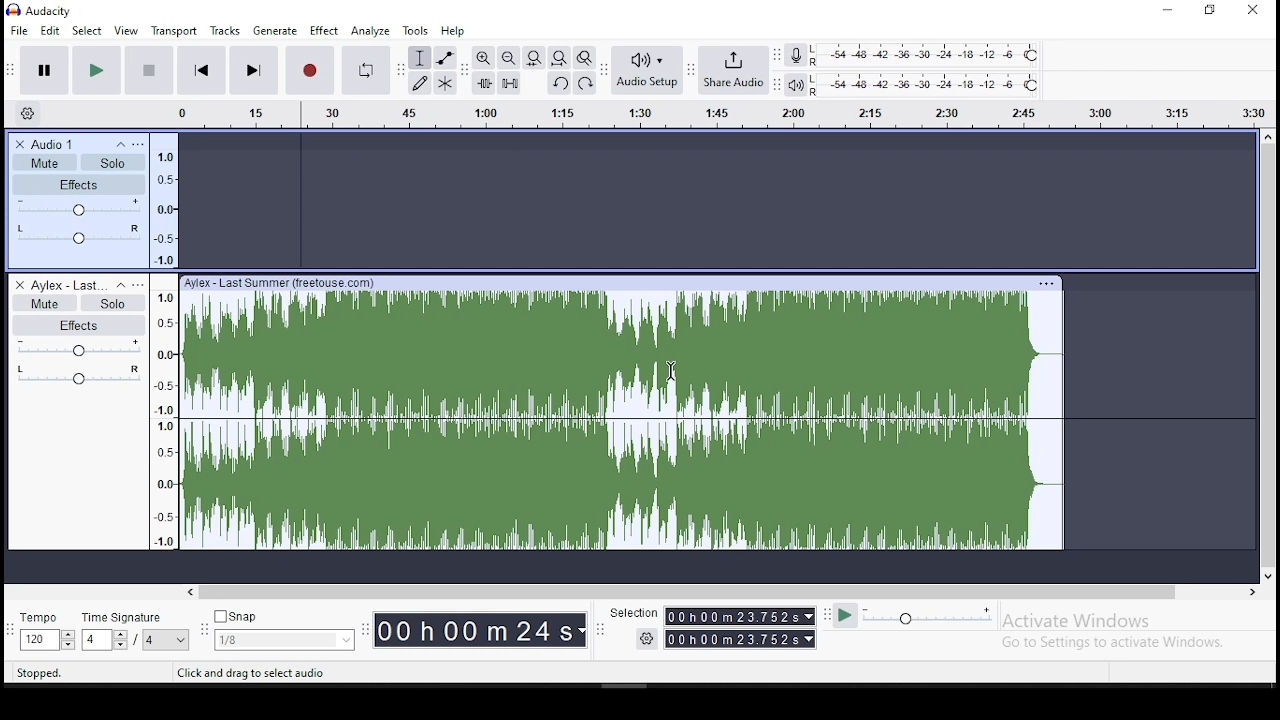  Describe the element at coordinates (80, 325) in the screenshot. I see `effects` at that location.